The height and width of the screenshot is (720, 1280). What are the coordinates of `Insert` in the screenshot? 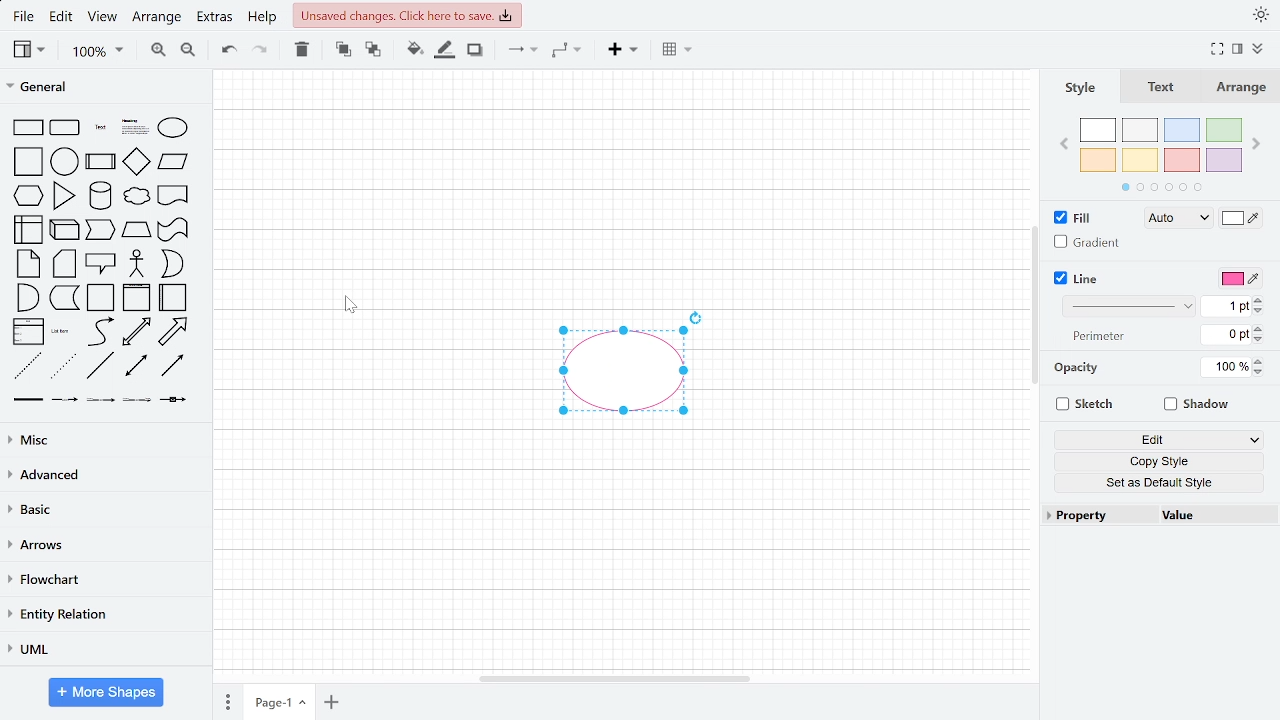 It's located at (625, 52).